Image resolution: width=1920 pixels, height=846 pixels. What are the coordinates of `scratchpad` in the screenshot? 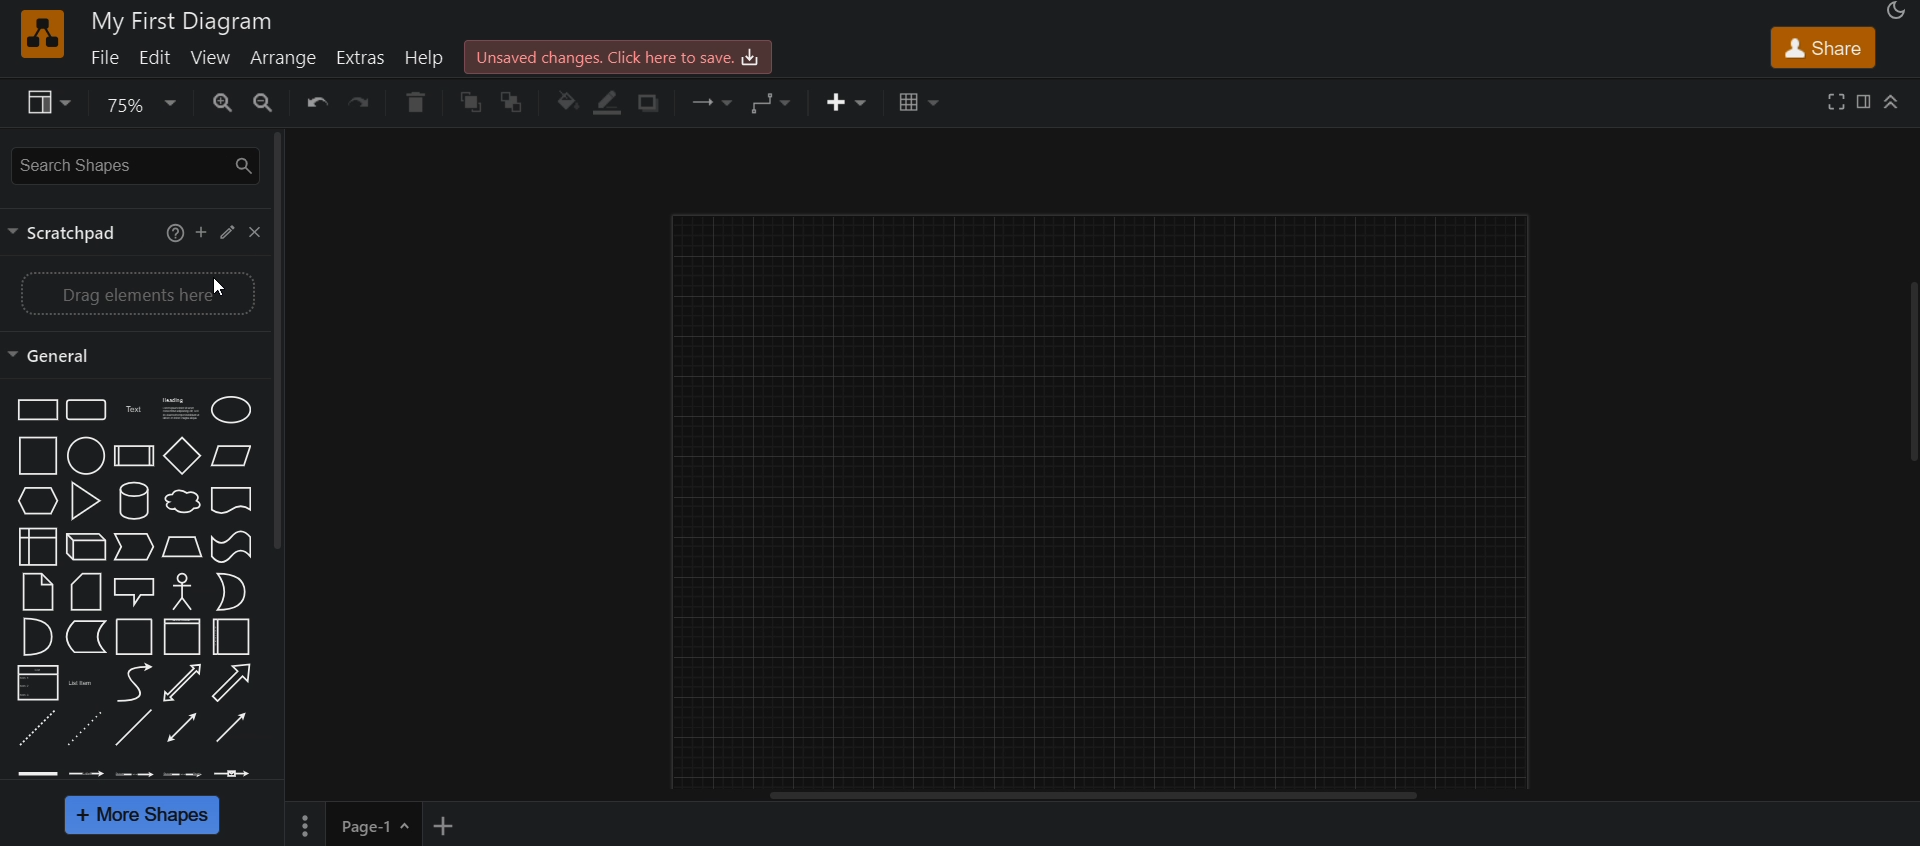 It's located at (60, 235).